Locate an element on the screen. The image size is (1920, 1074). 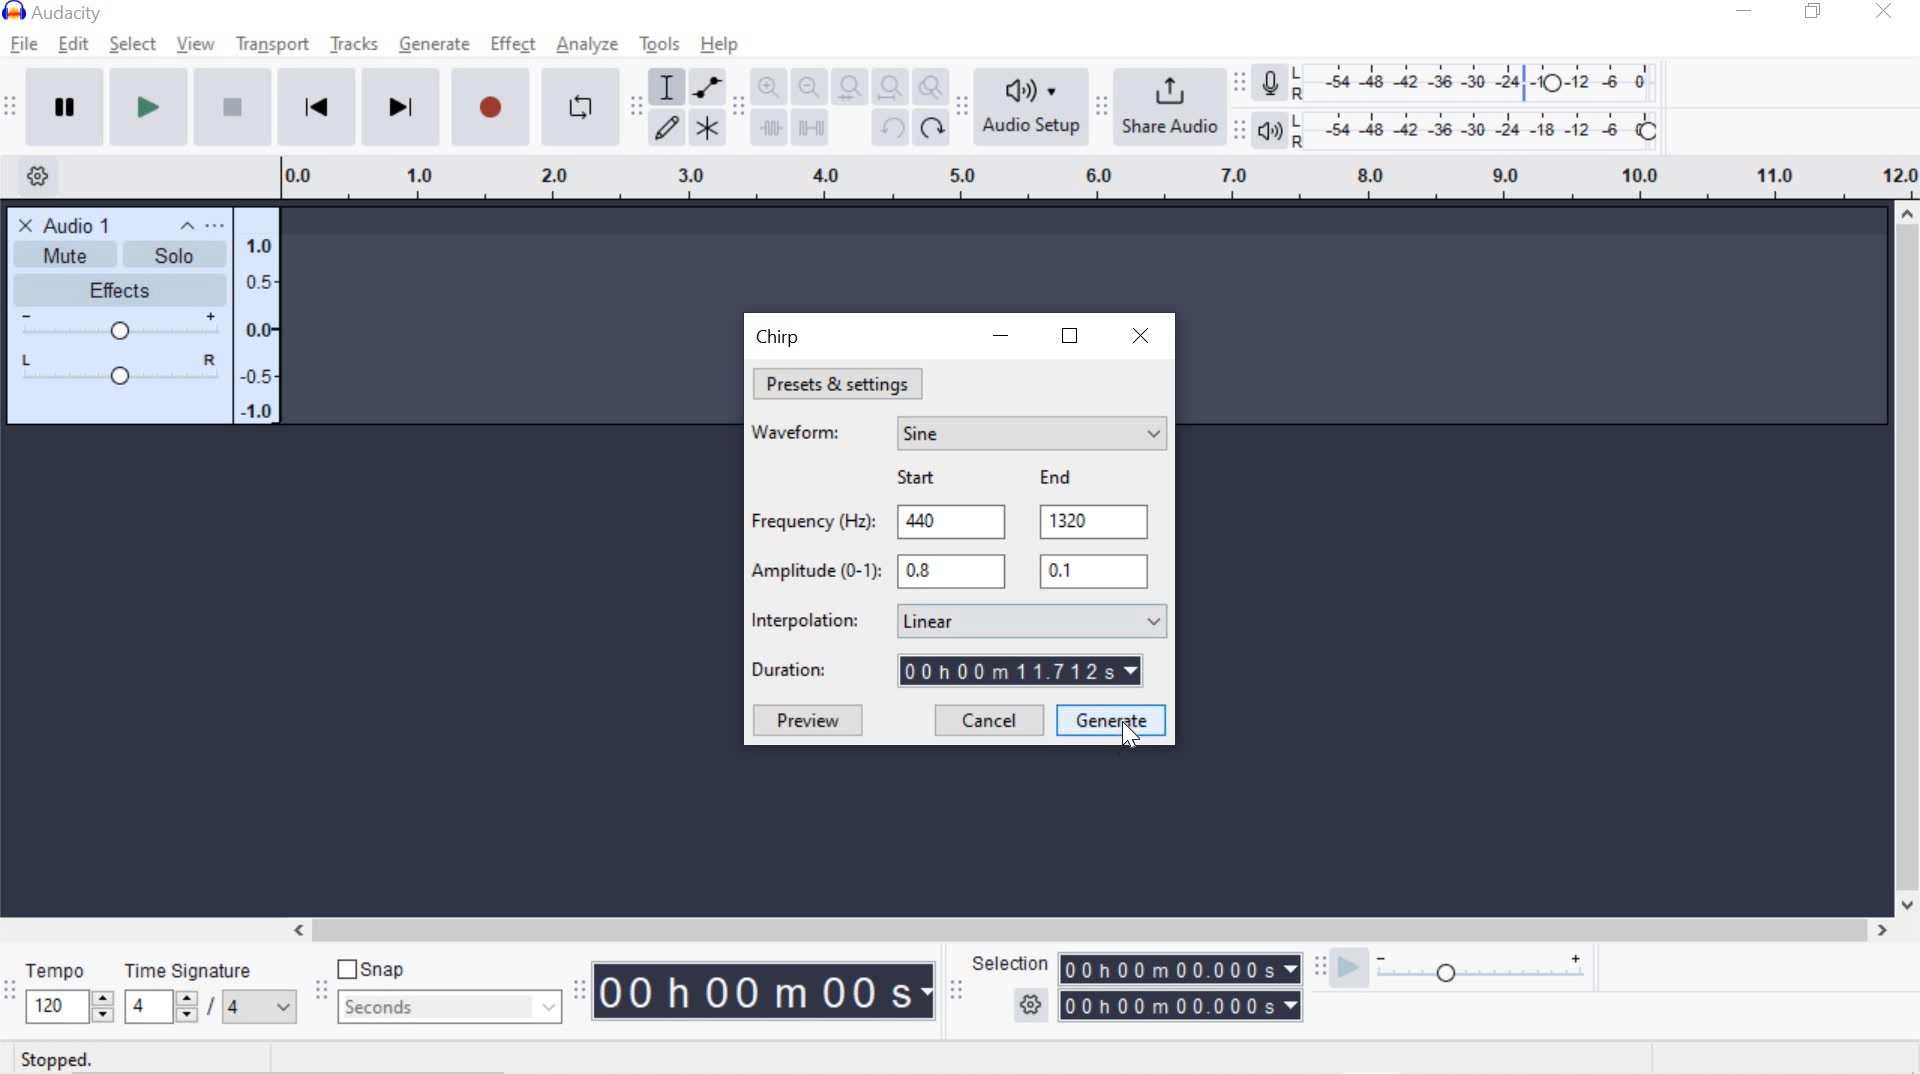
Time Toolbar is located at coordinates (581, 989).